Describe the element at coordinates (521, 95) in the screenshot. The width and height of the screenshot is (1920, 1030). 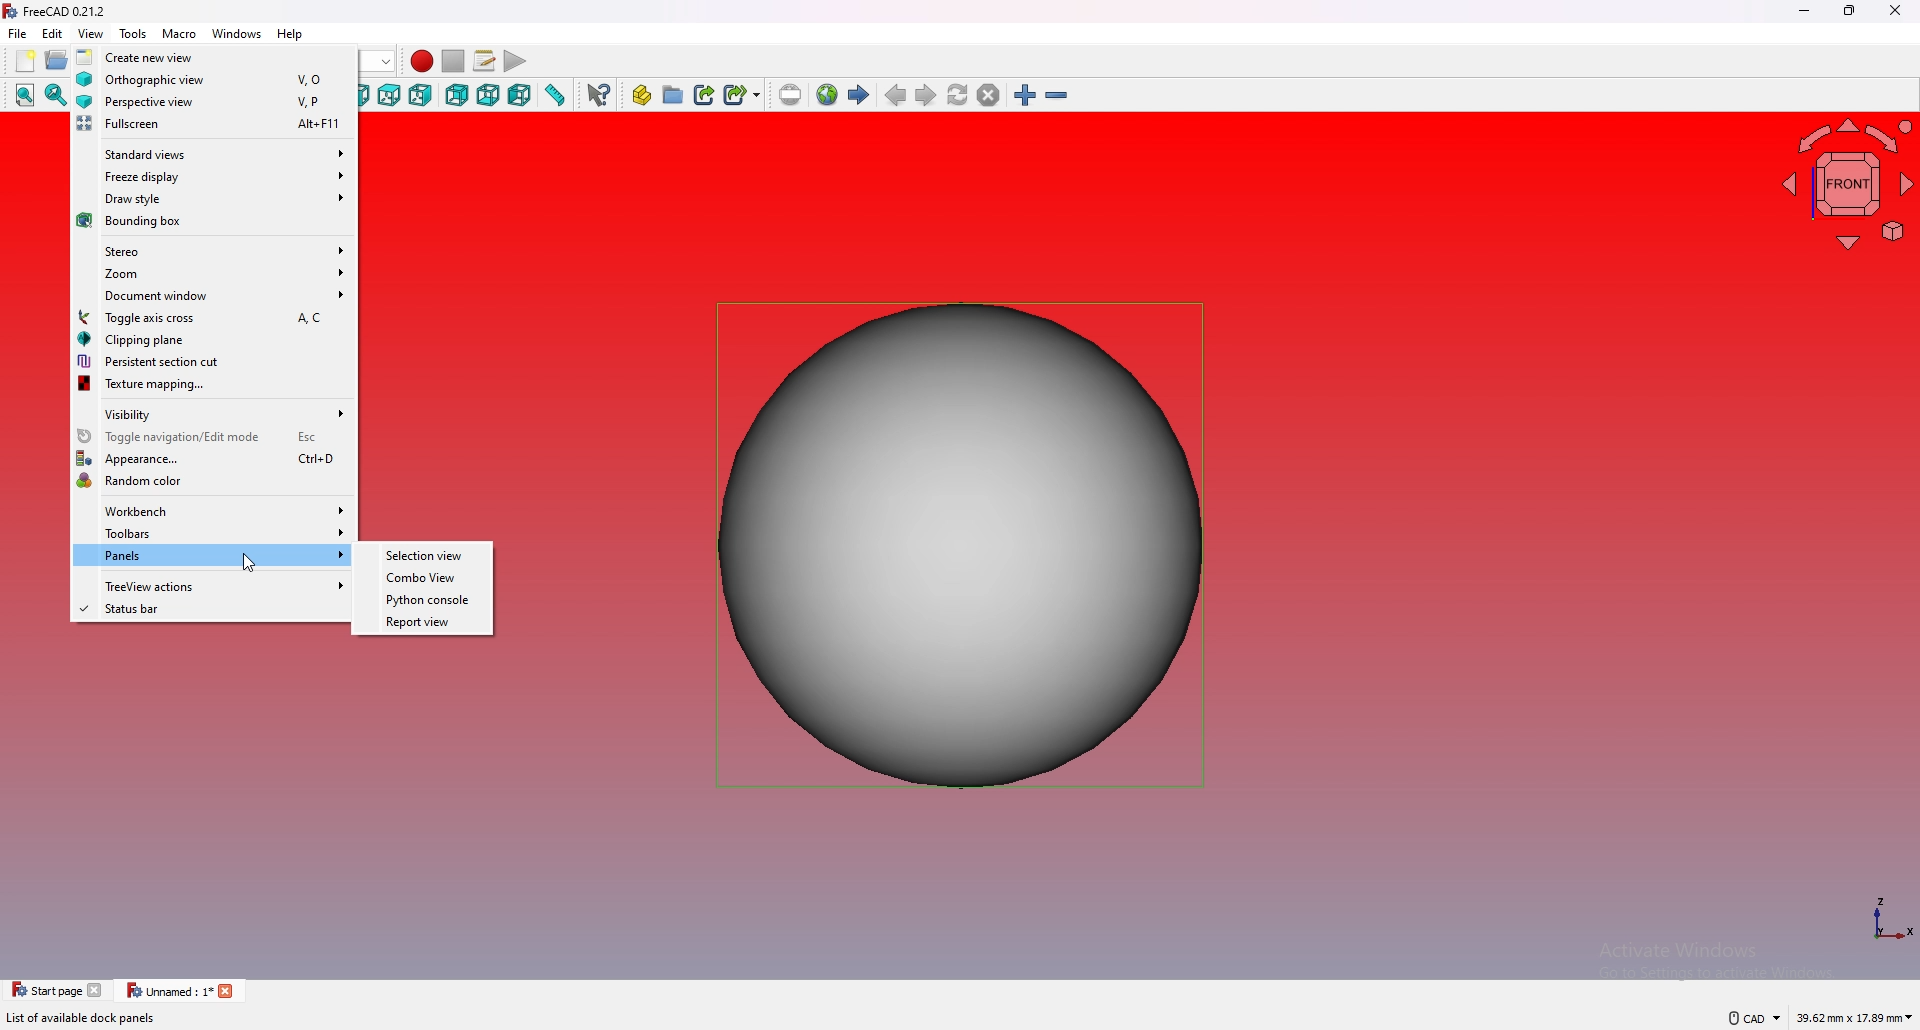
I see `left` at that location.